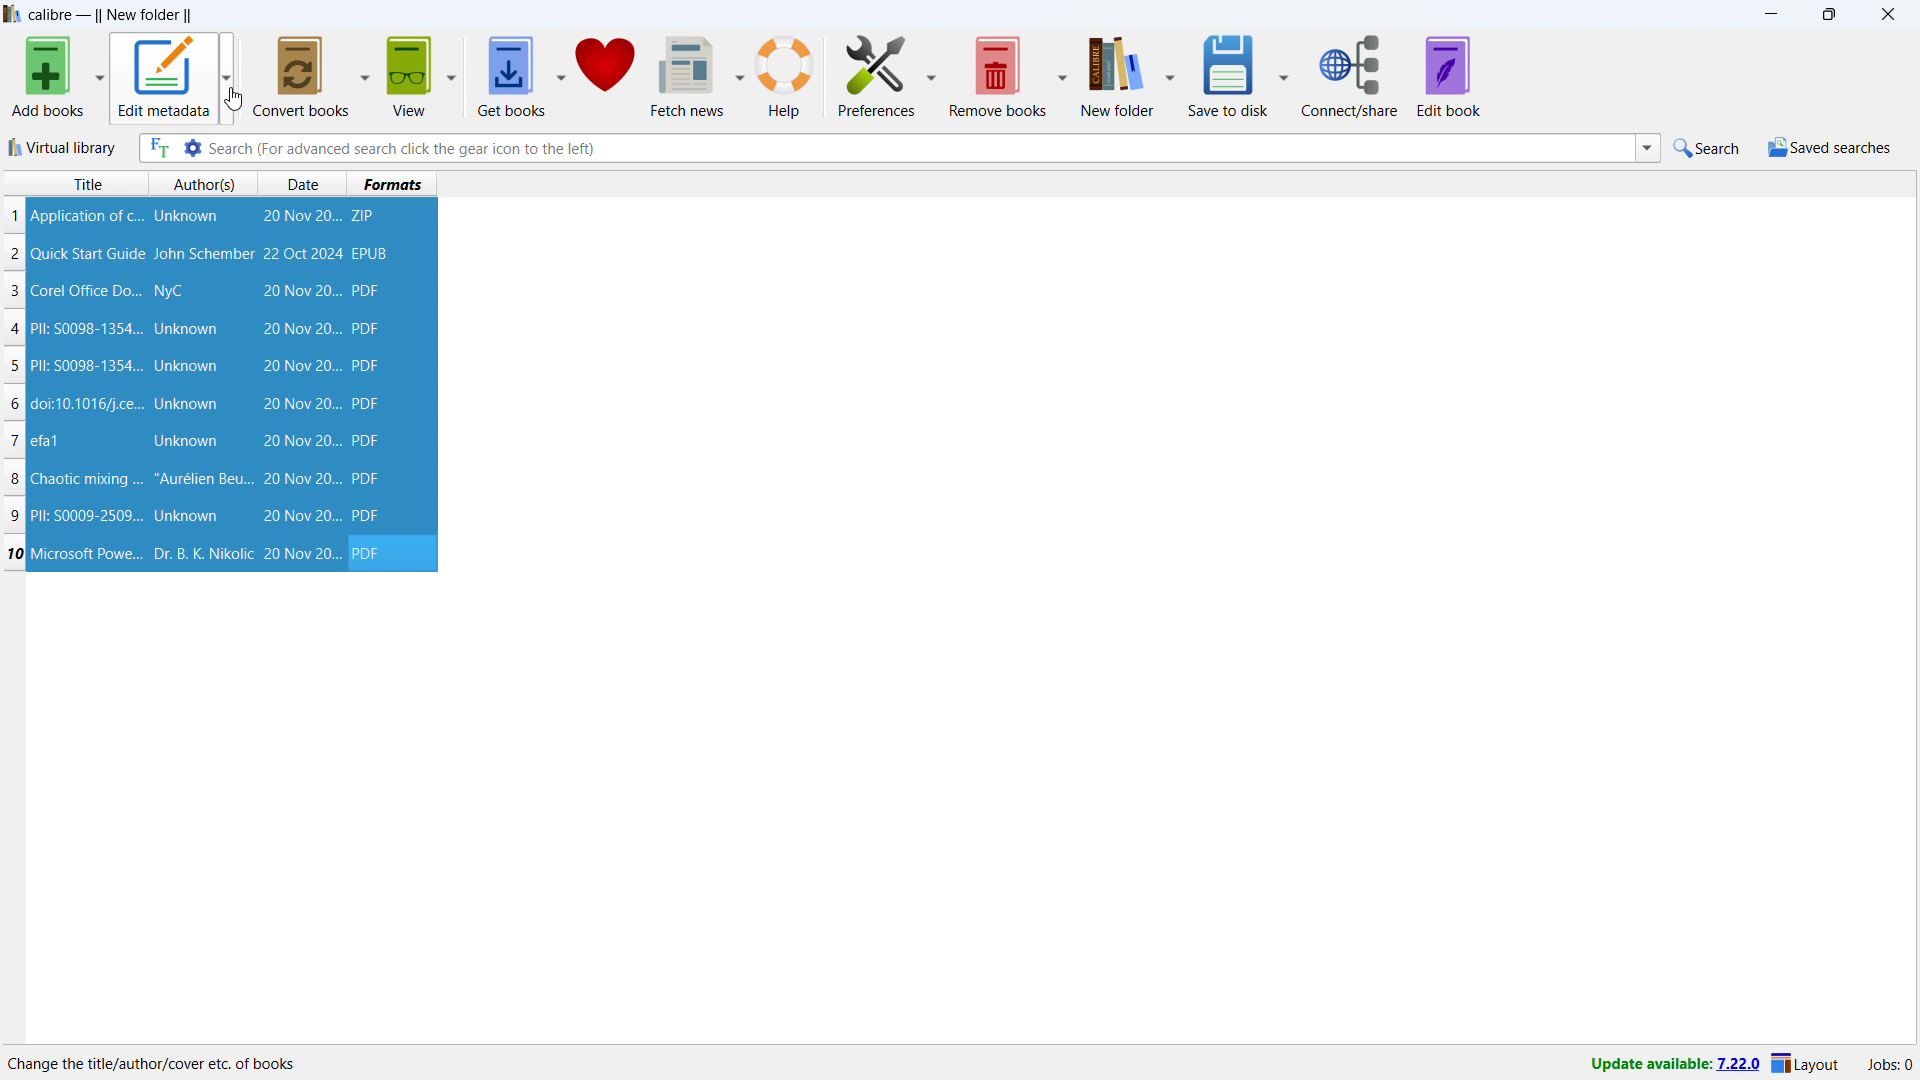 This screenshot has width=1920, height=1080. Describe the element at coordinates (15, 553) in the screenshot. I see `10` at that location.